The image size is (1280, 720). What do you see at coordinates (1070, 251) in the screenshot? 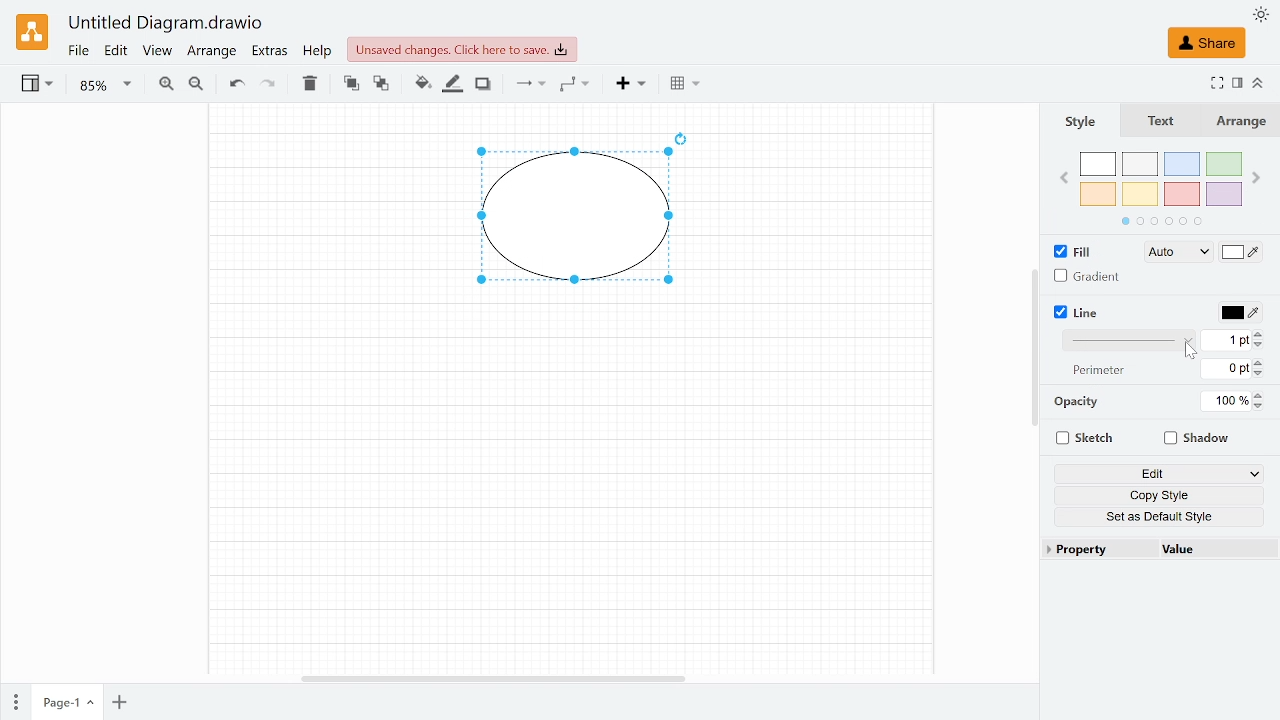
I see `Fill` at bounding box center [1070, 251].